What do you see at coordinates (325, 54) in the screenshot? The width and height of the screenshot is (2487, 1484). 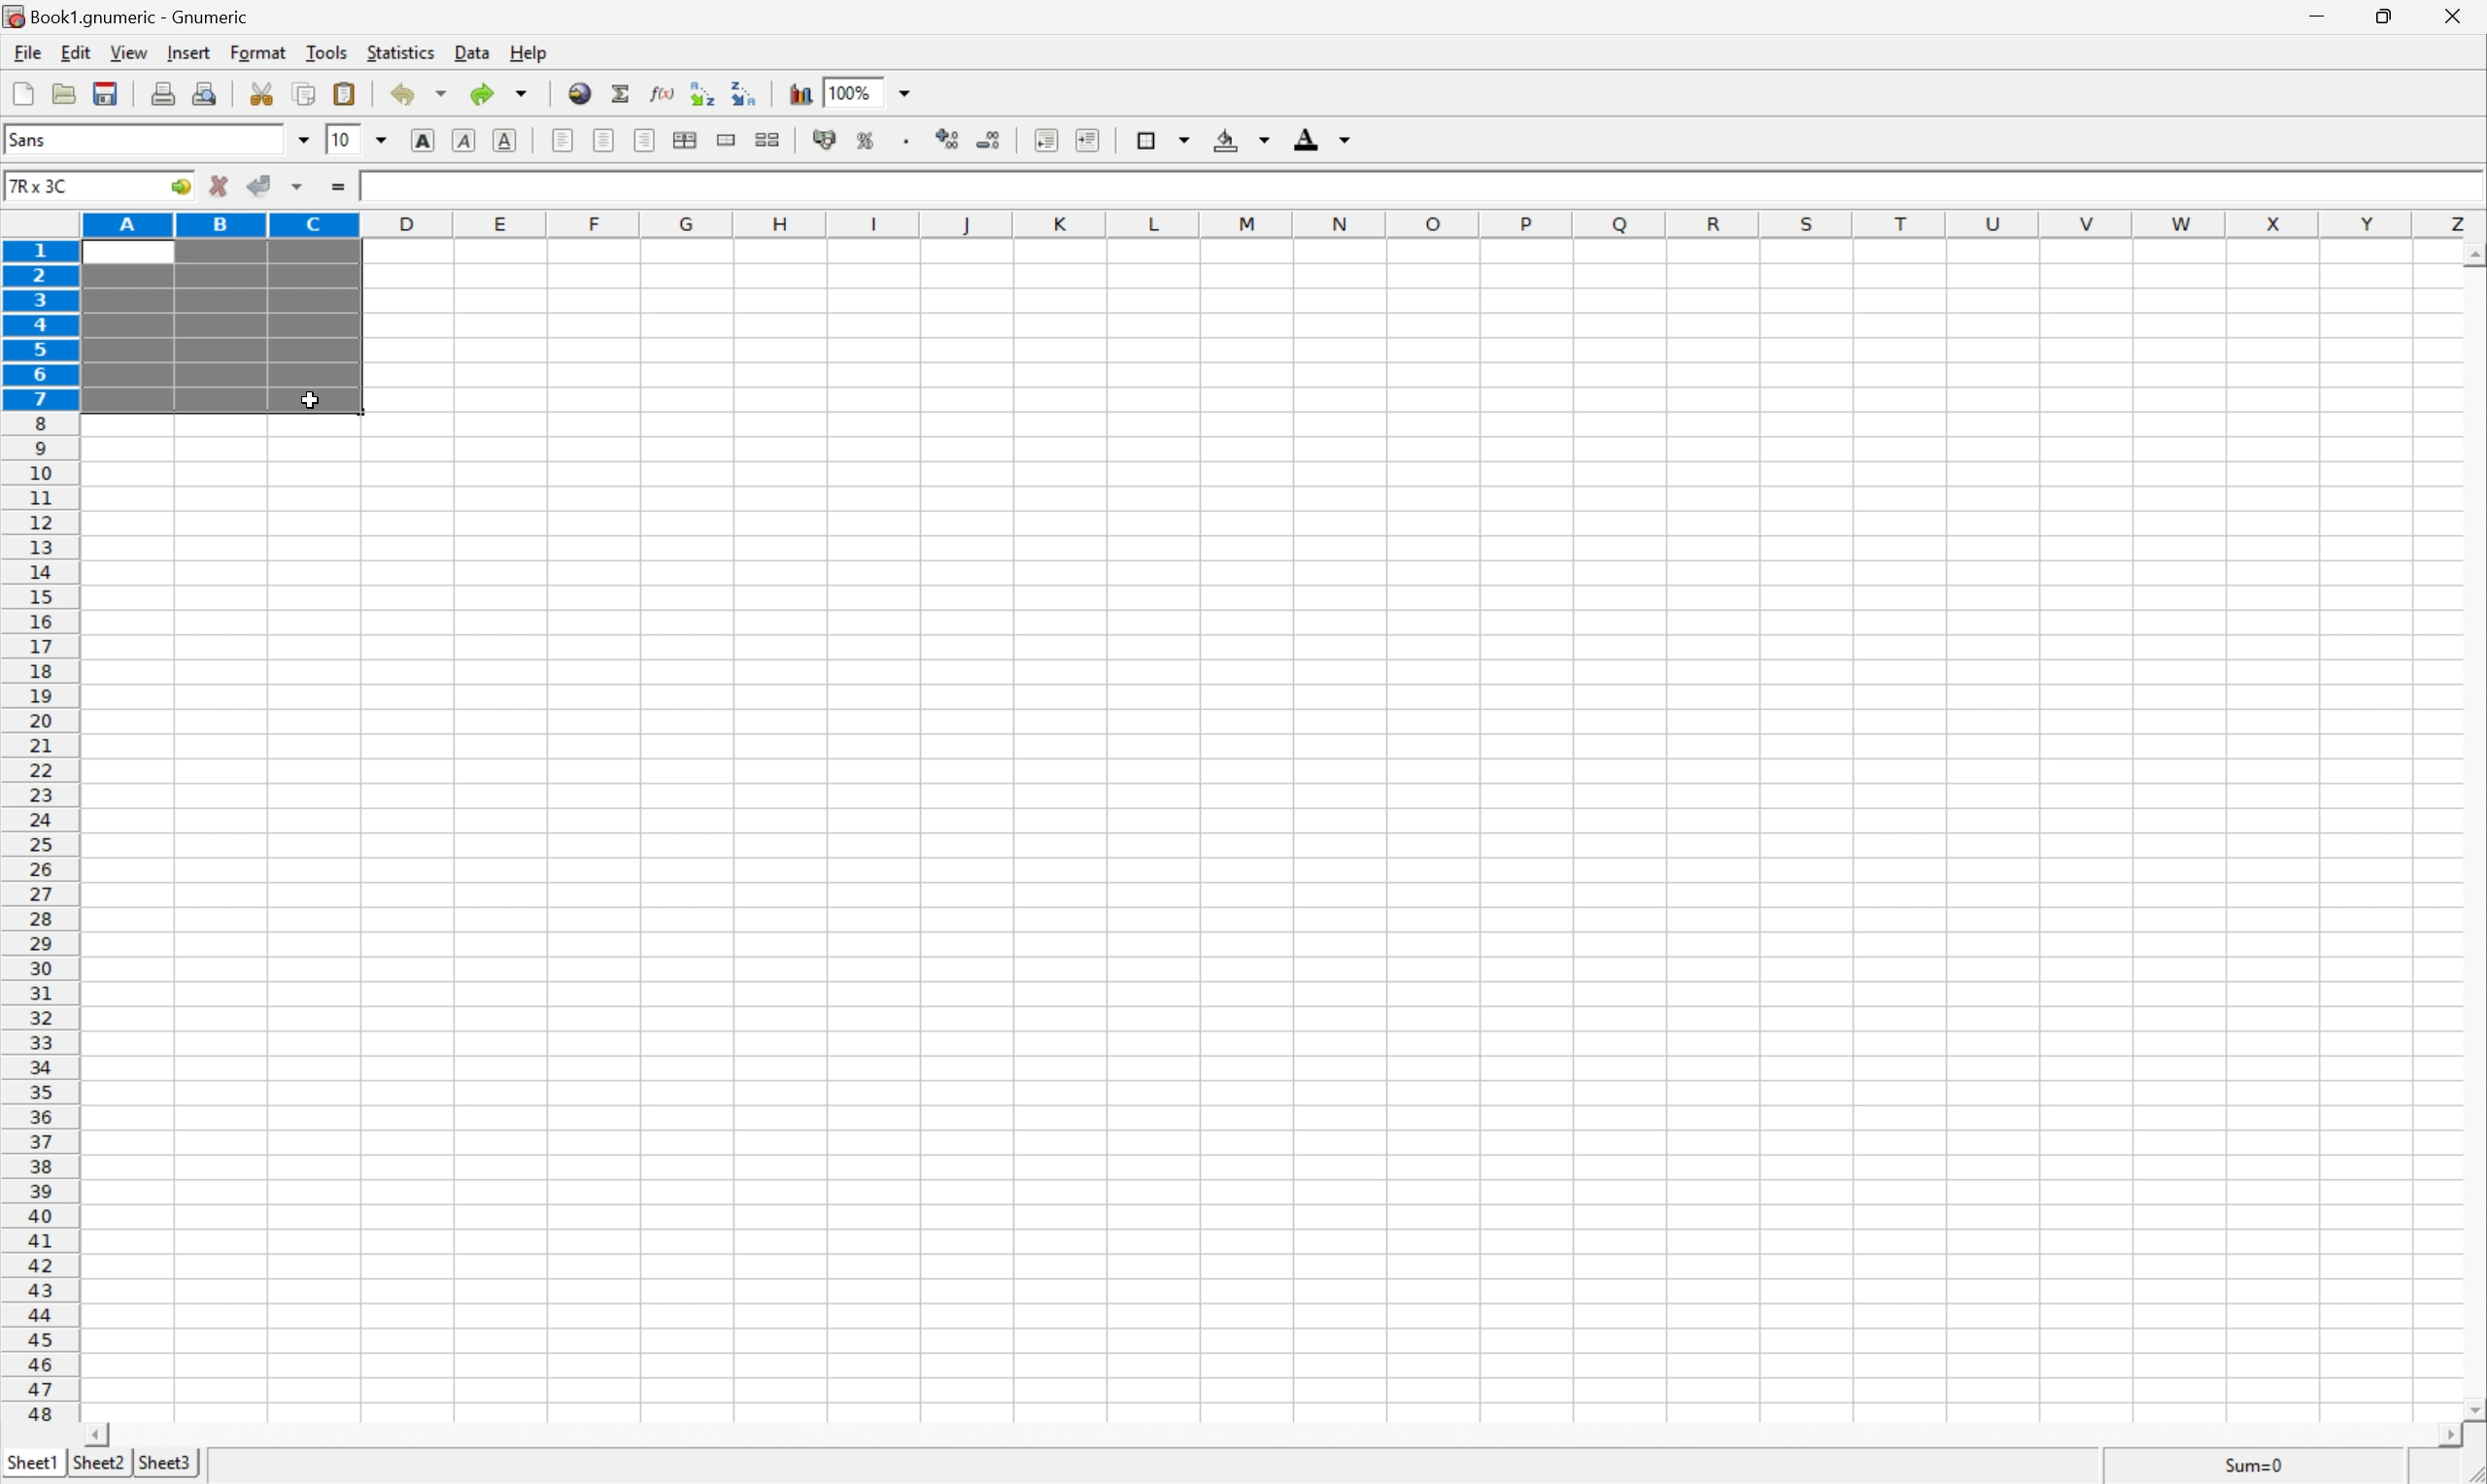 I see `tools` at bounding box center [325, 54].